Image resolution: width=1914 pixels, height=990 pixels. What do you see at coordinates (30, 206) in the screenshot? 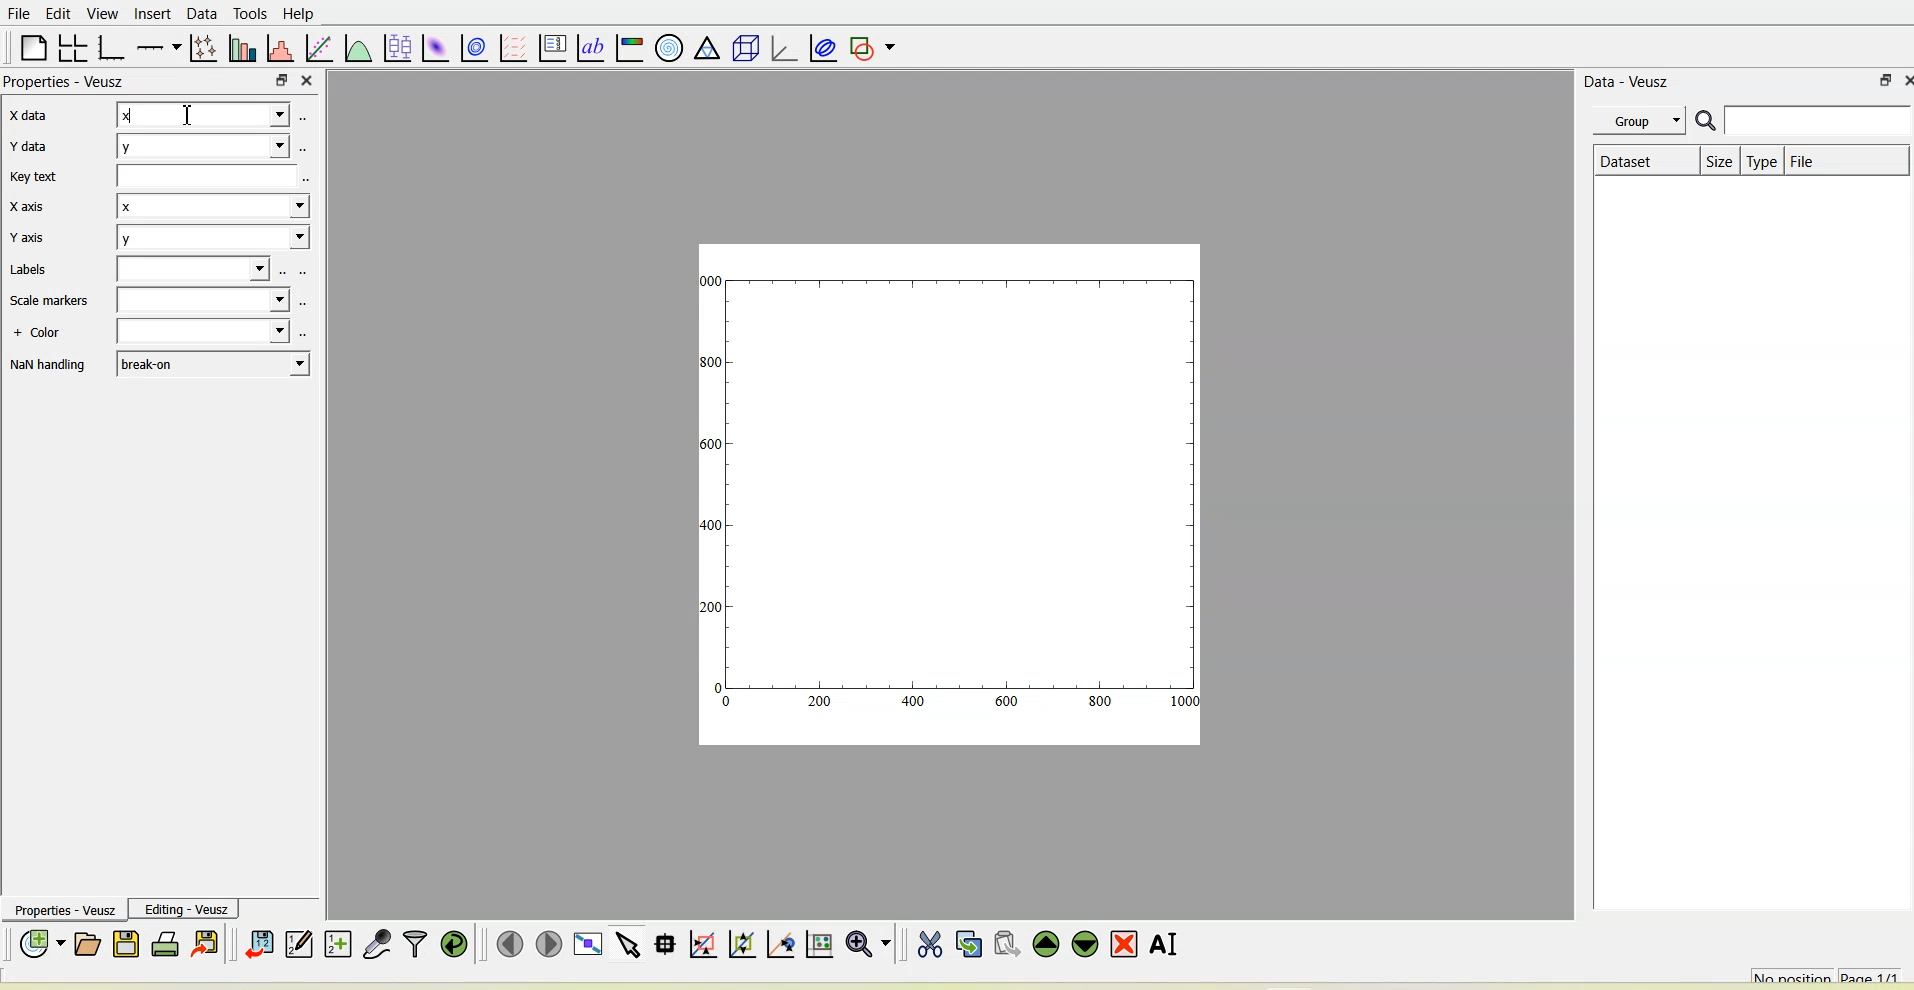
I see `X axis` at bounding box center [30, 206].